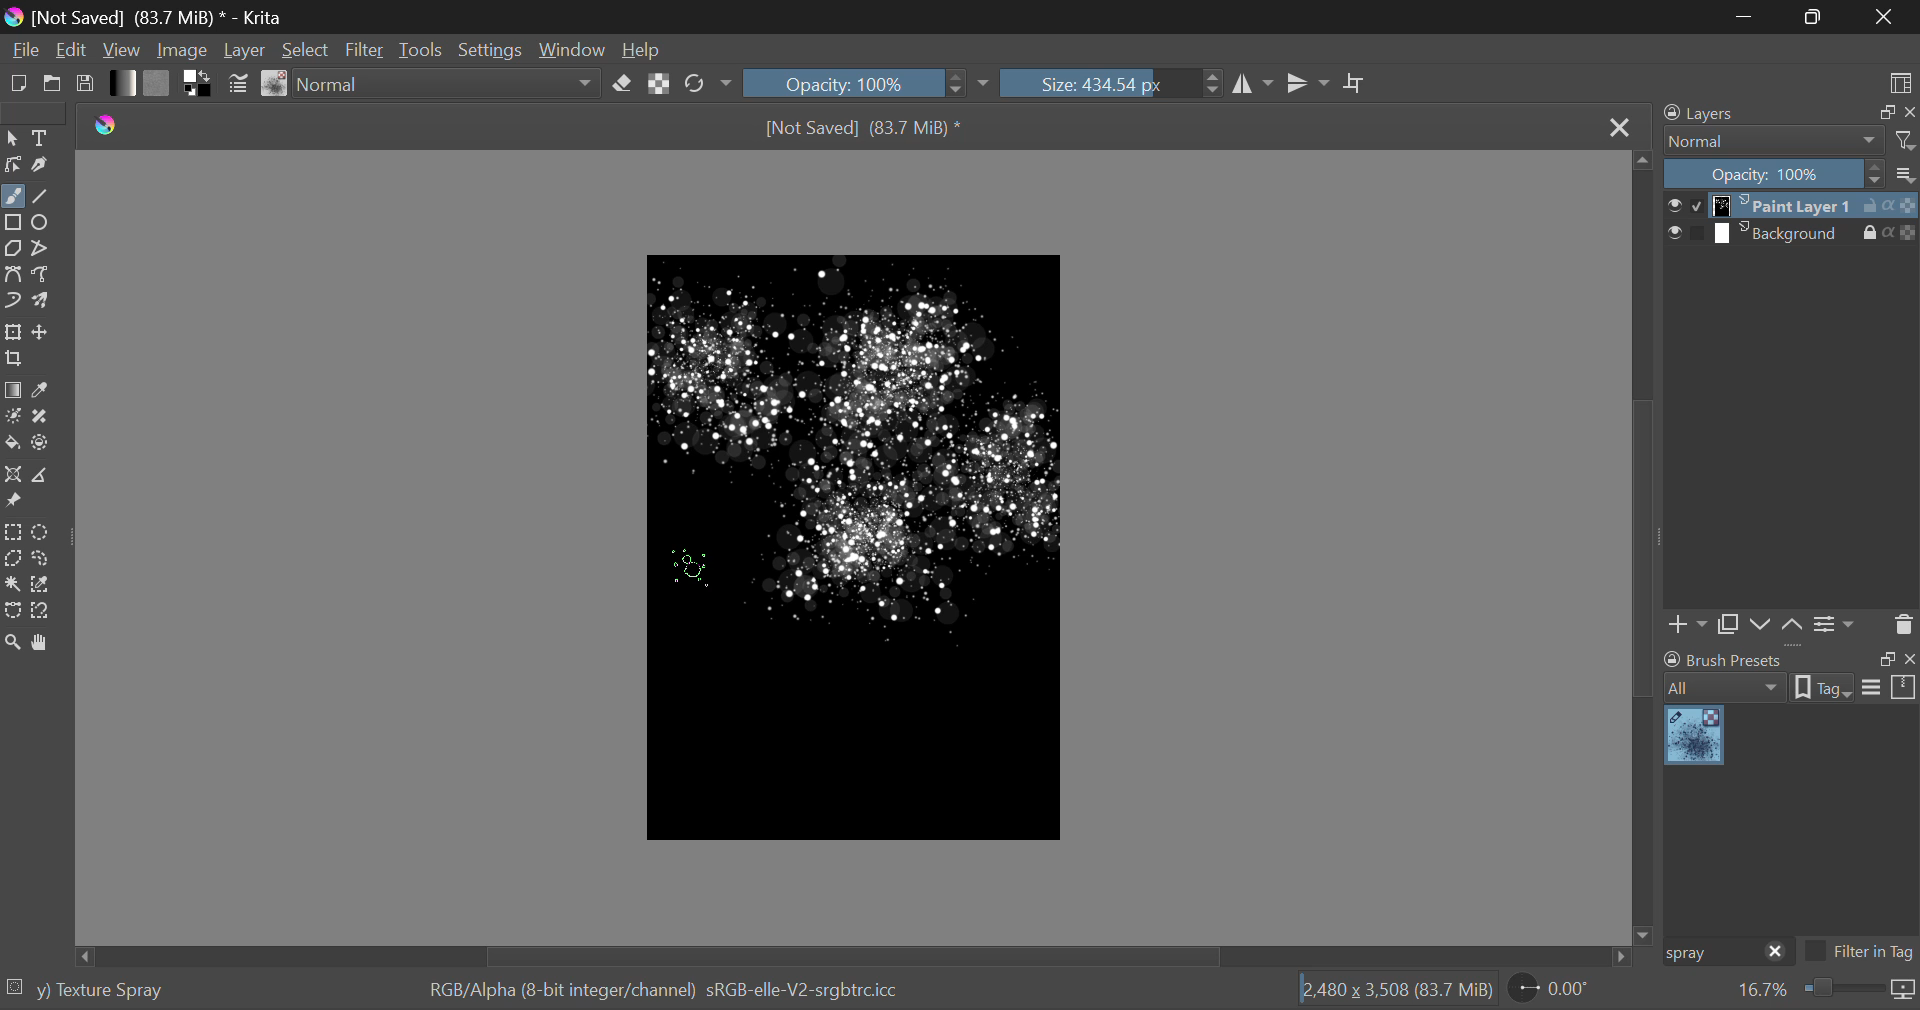 The width and height of the screenshot is (1920, 1010). What do you see at coordinates (1883, 659) in the screenshot?
I see `restore` at bounding box center [1883, 659].